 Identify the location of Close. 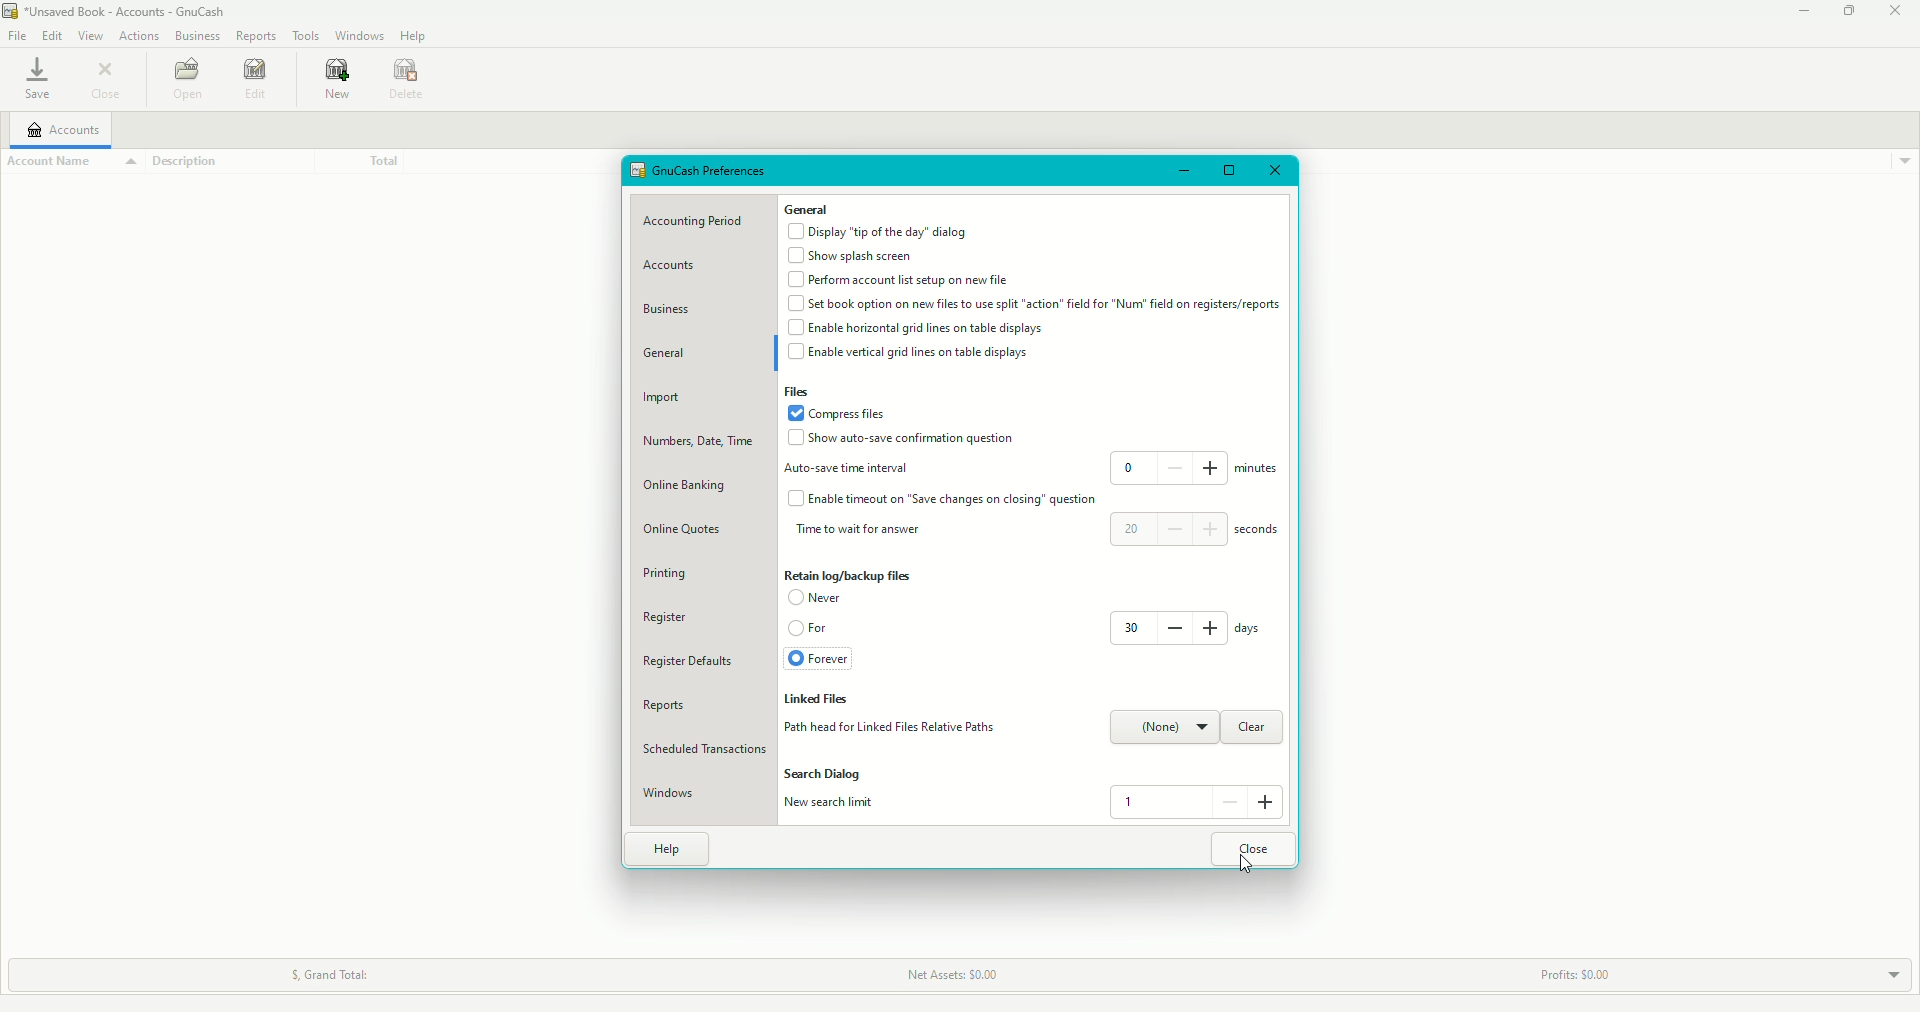
(113, 83).